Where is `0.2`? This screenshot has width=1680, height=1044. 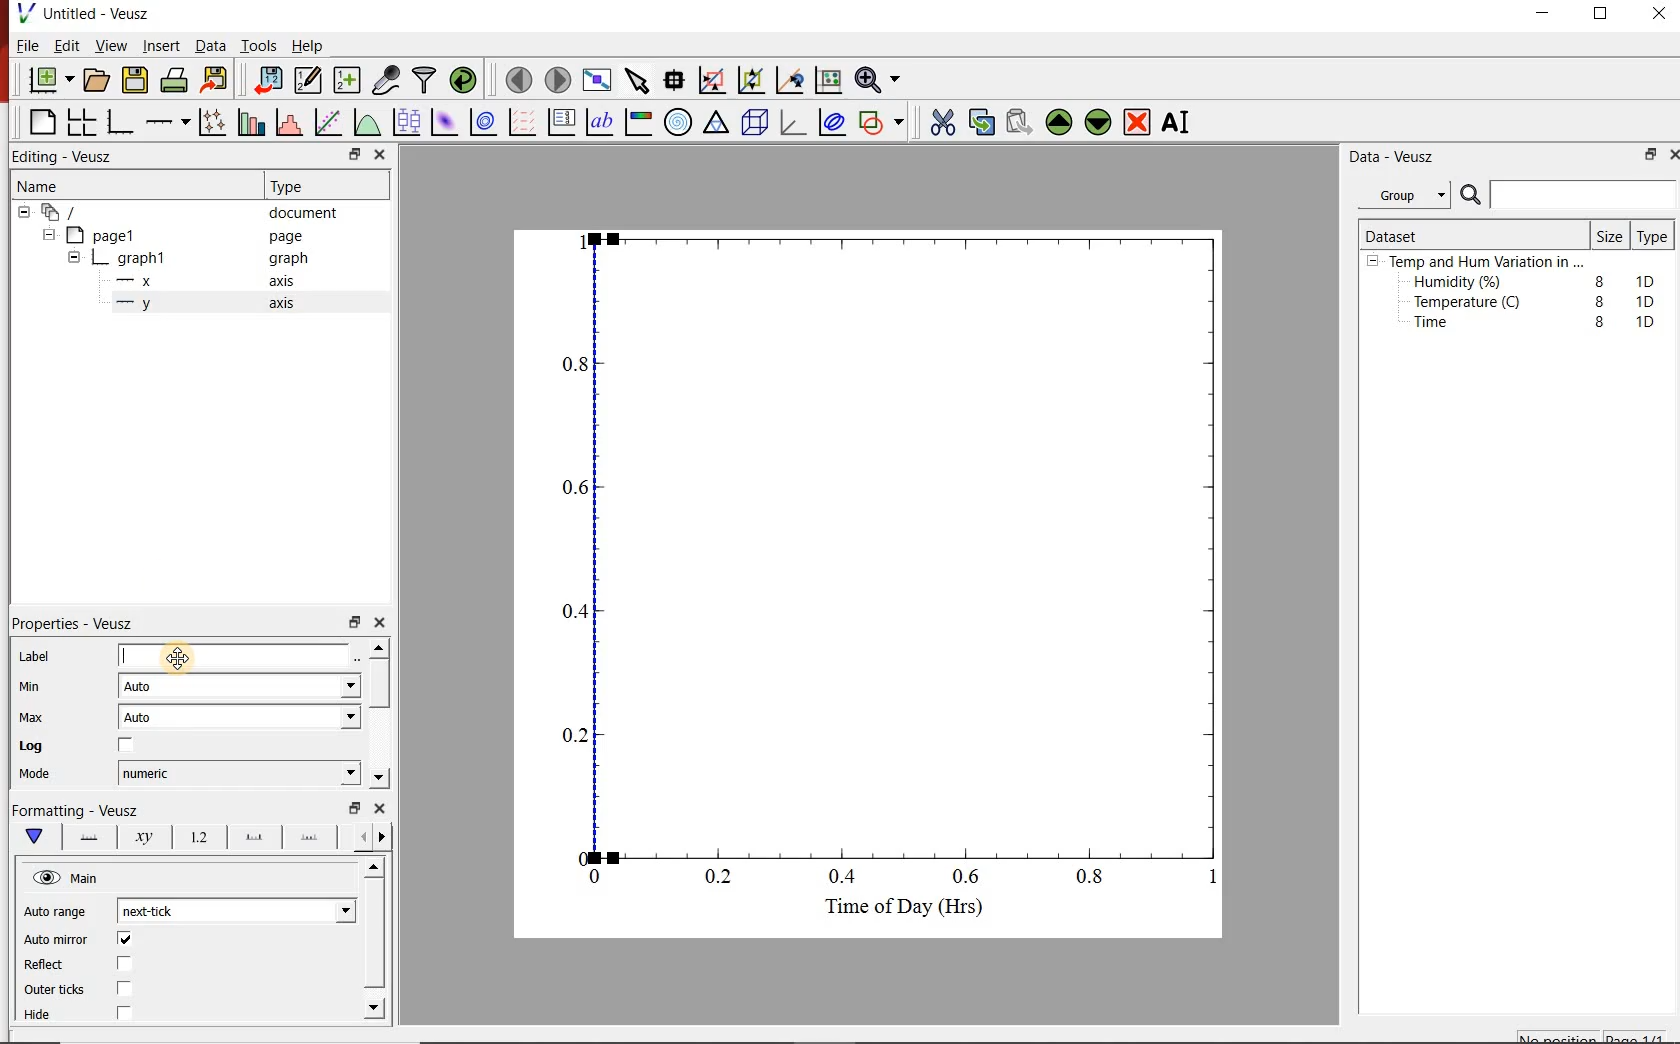 0.2 is located at coordinates (572, 735).